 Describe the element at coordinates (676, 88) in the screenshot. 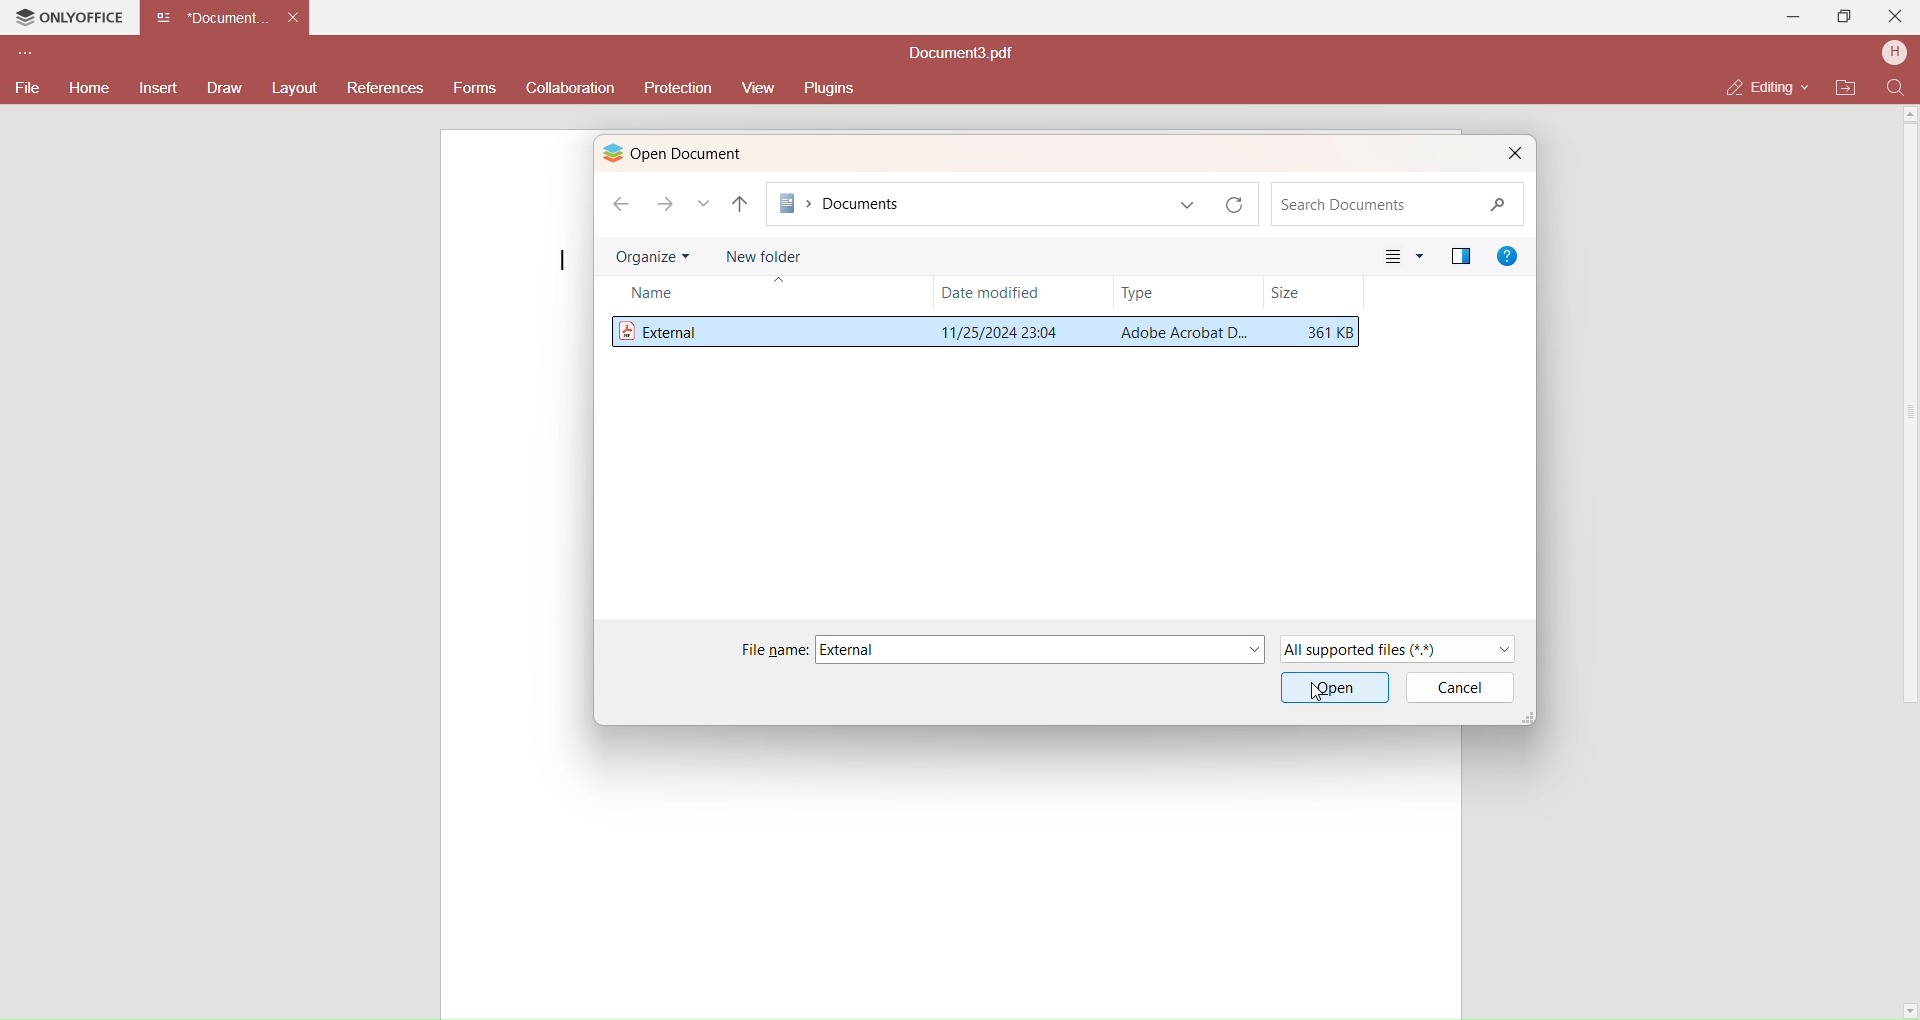

I see `Protection` at that location.